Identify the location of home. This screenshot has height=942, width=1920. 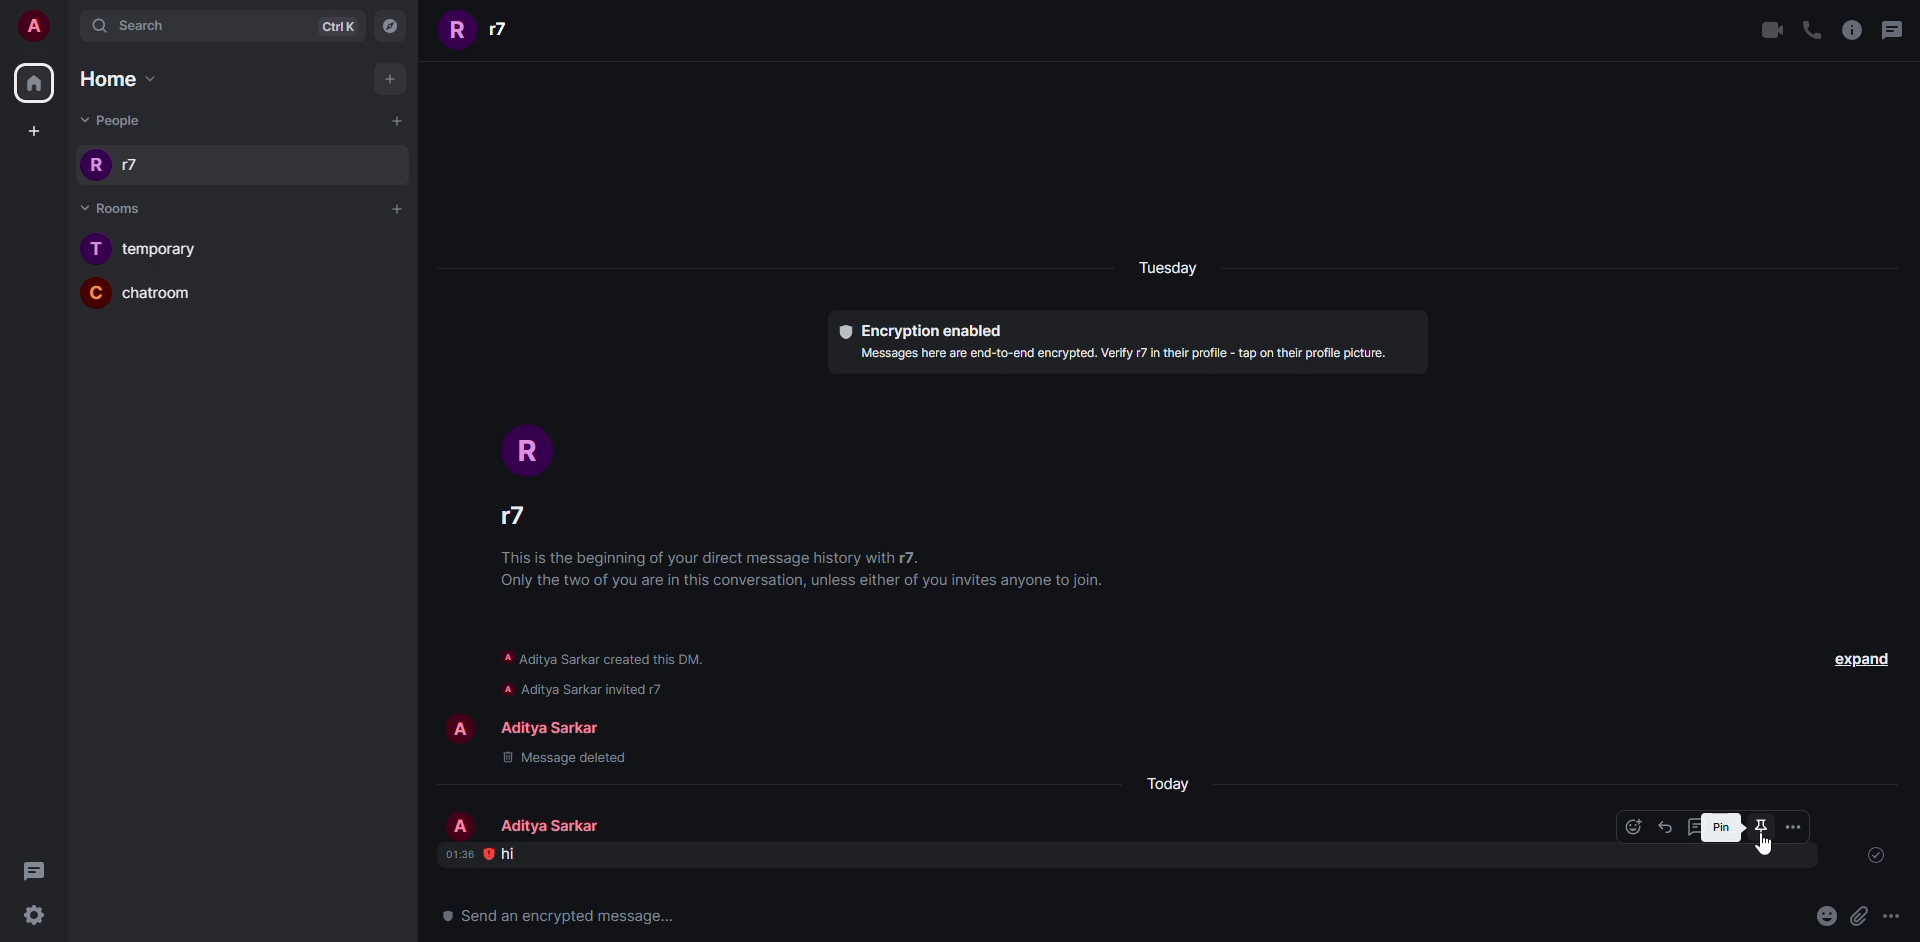
(37, 83).